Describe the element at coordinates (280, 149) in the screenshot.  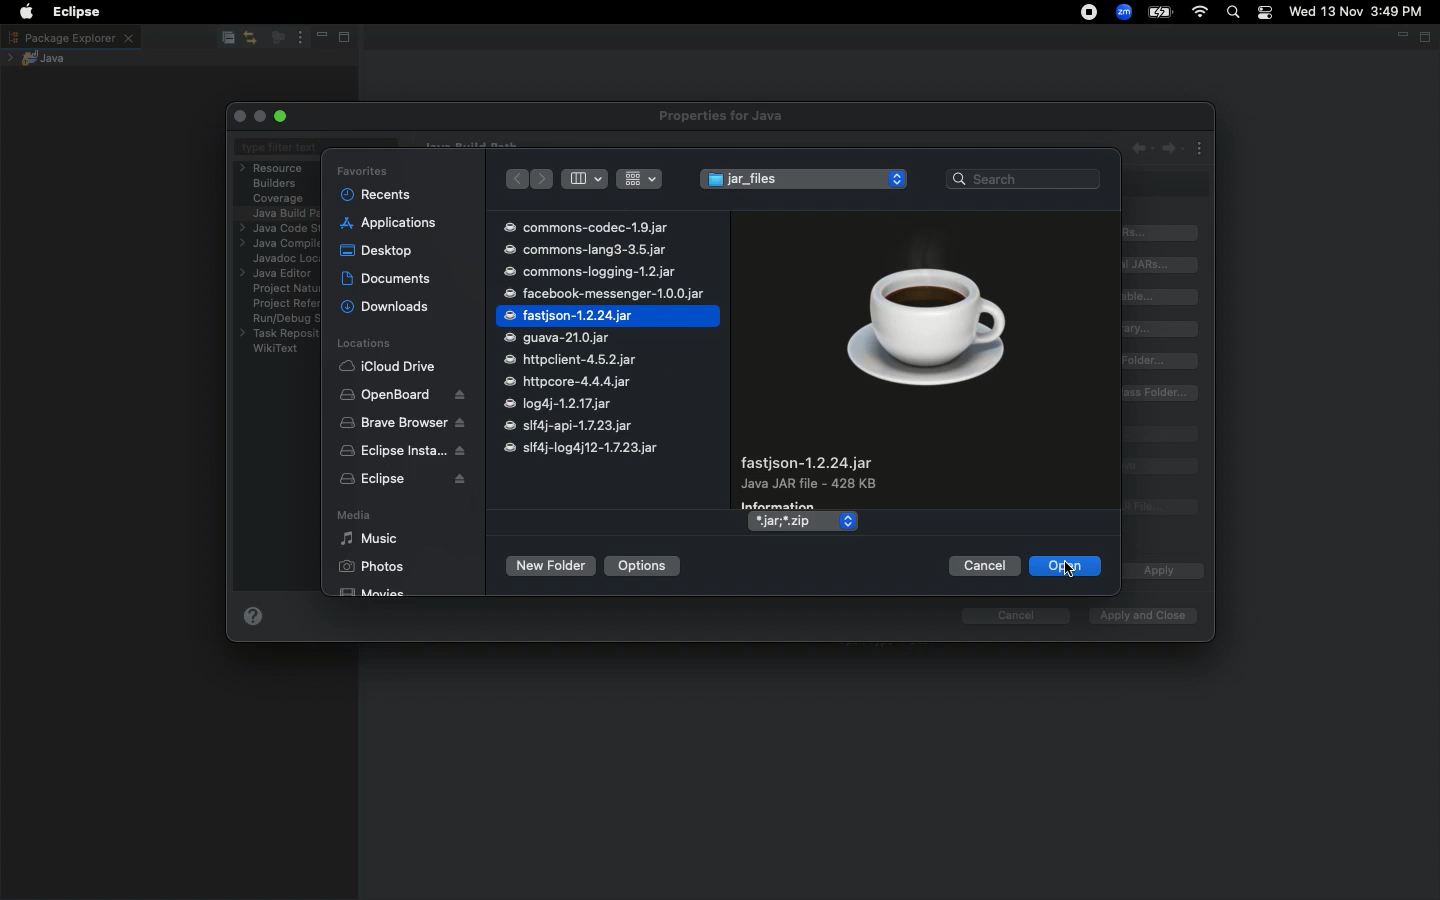
I see `Type filter text` at that location.